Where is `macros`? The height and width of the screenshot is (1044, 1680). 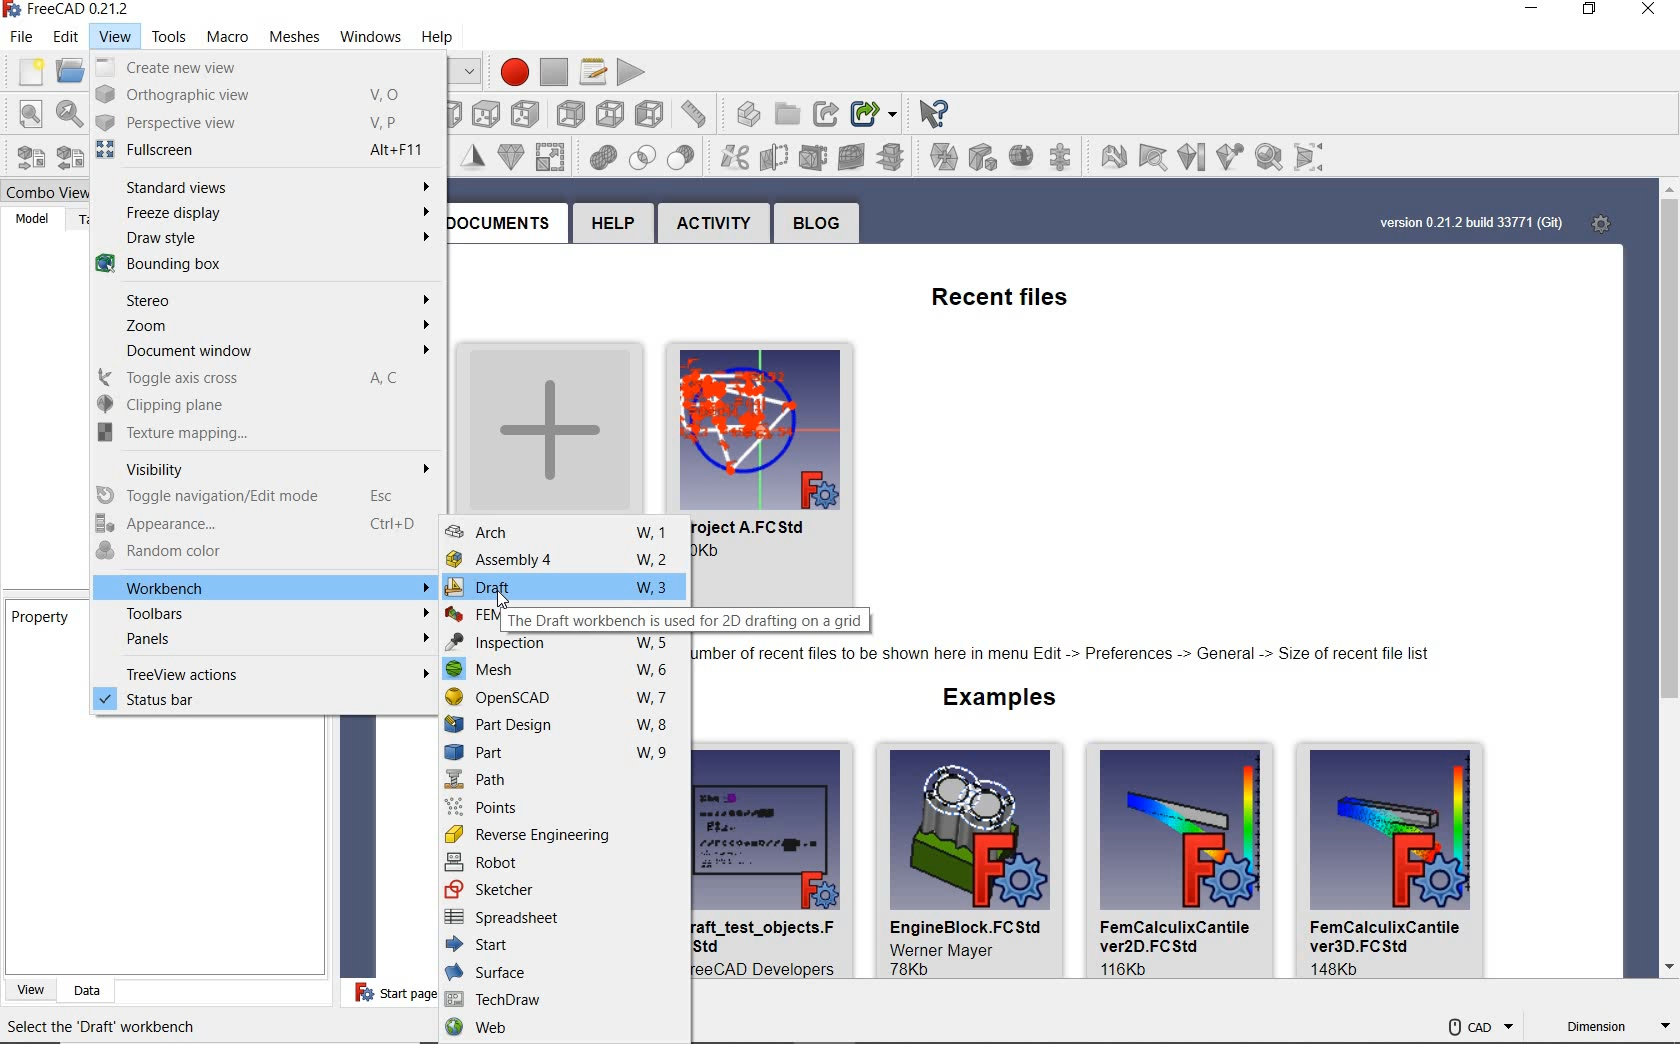
macros is located at coordinates (589, 69).